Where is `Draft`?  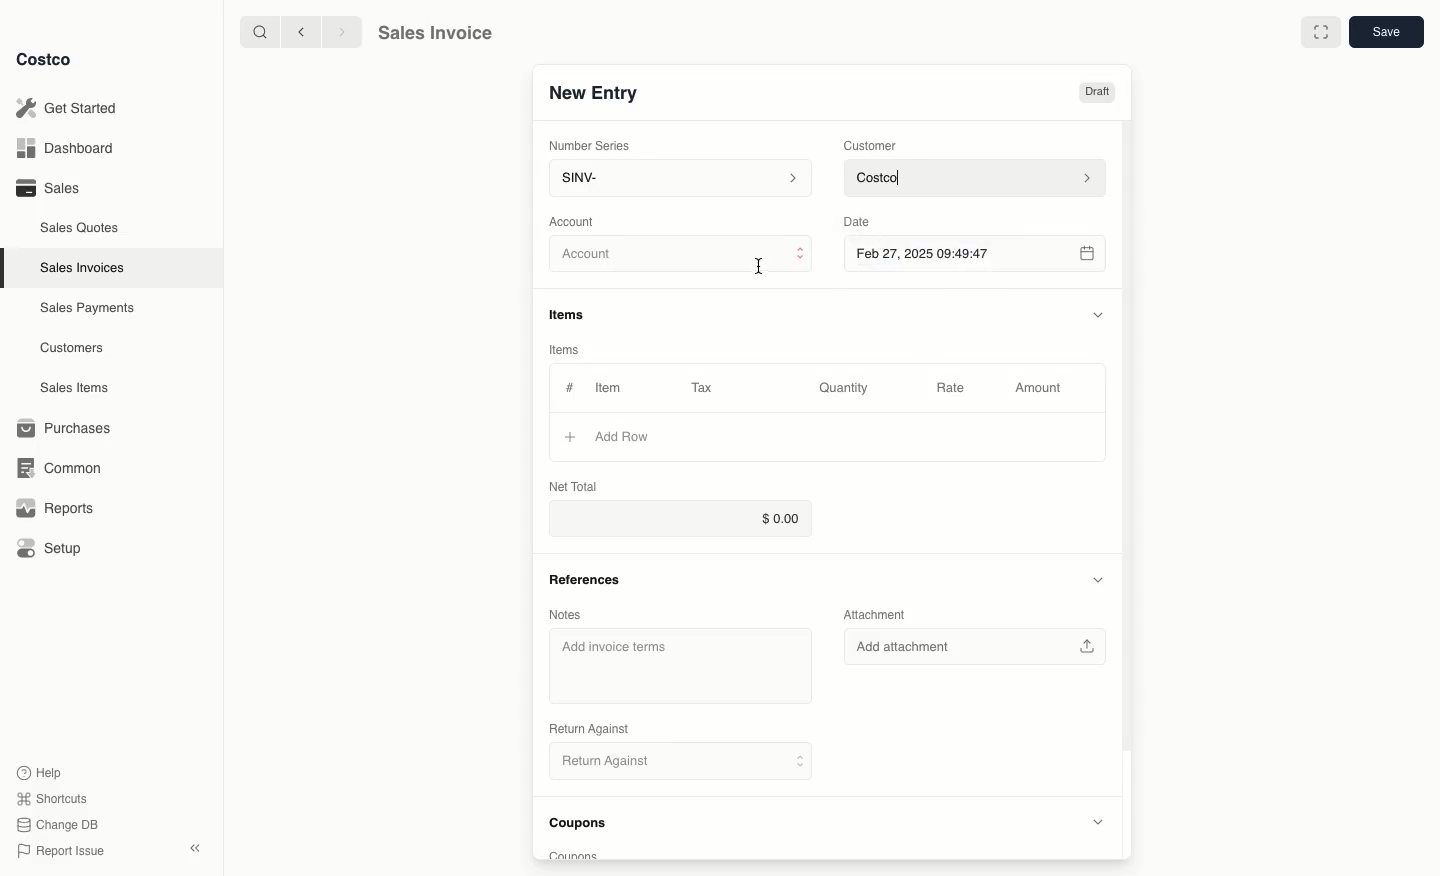
Draft is located at coordinates (1098, 93).